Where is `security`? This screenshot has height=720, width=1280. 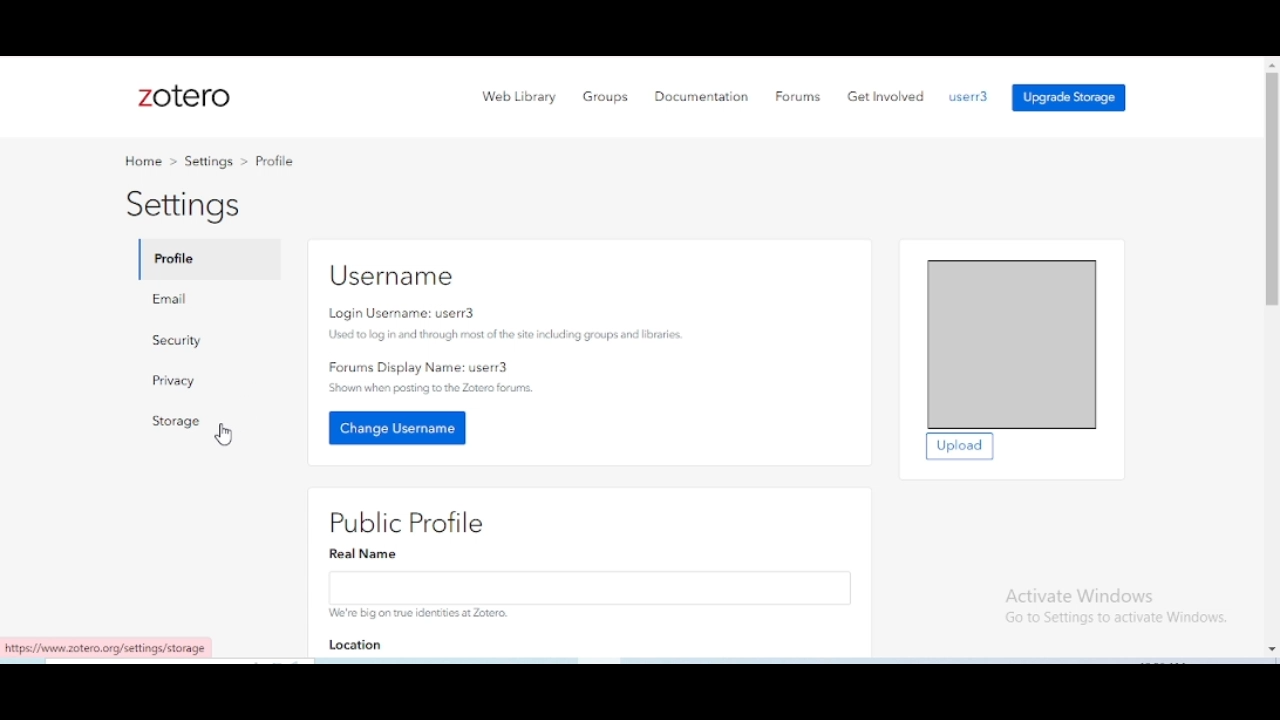
security is located at coordinates (176, 340).